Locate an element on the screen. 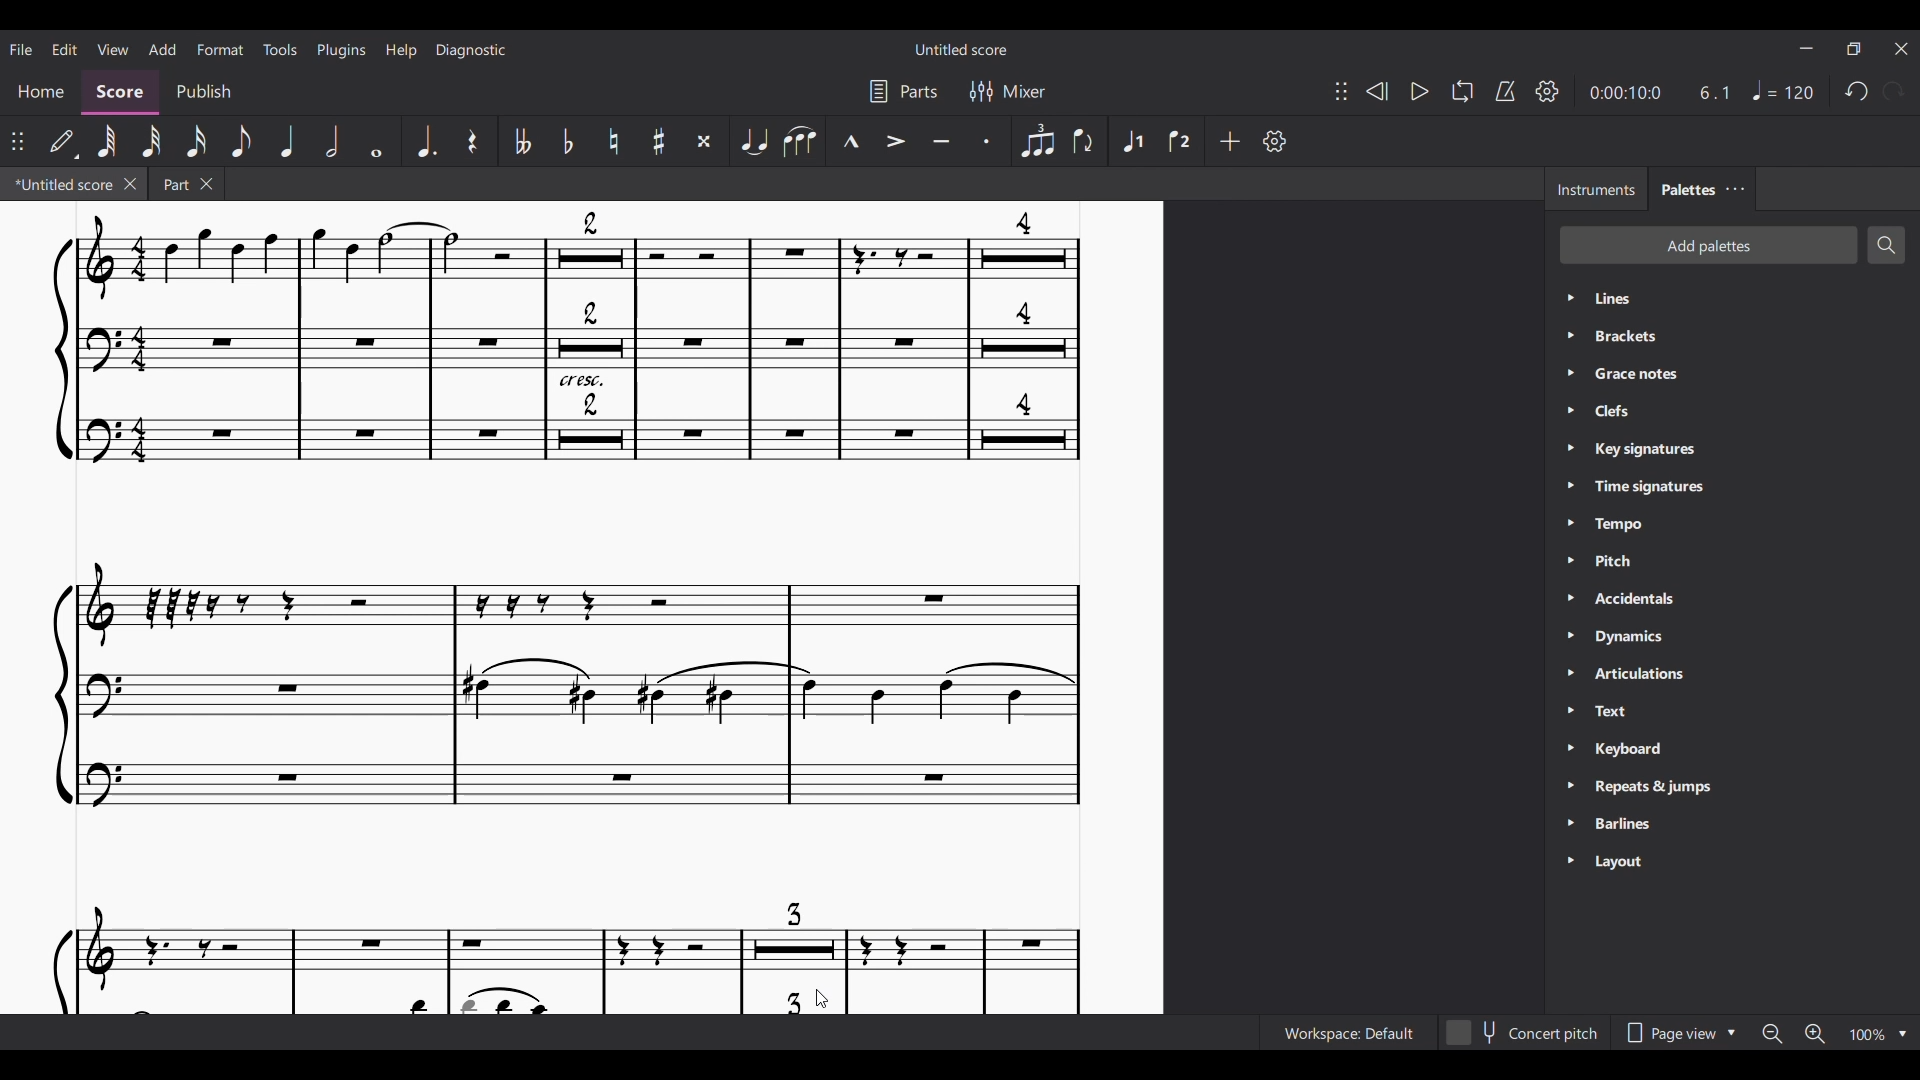  Plugins menu is located at coordinates (342, 50).